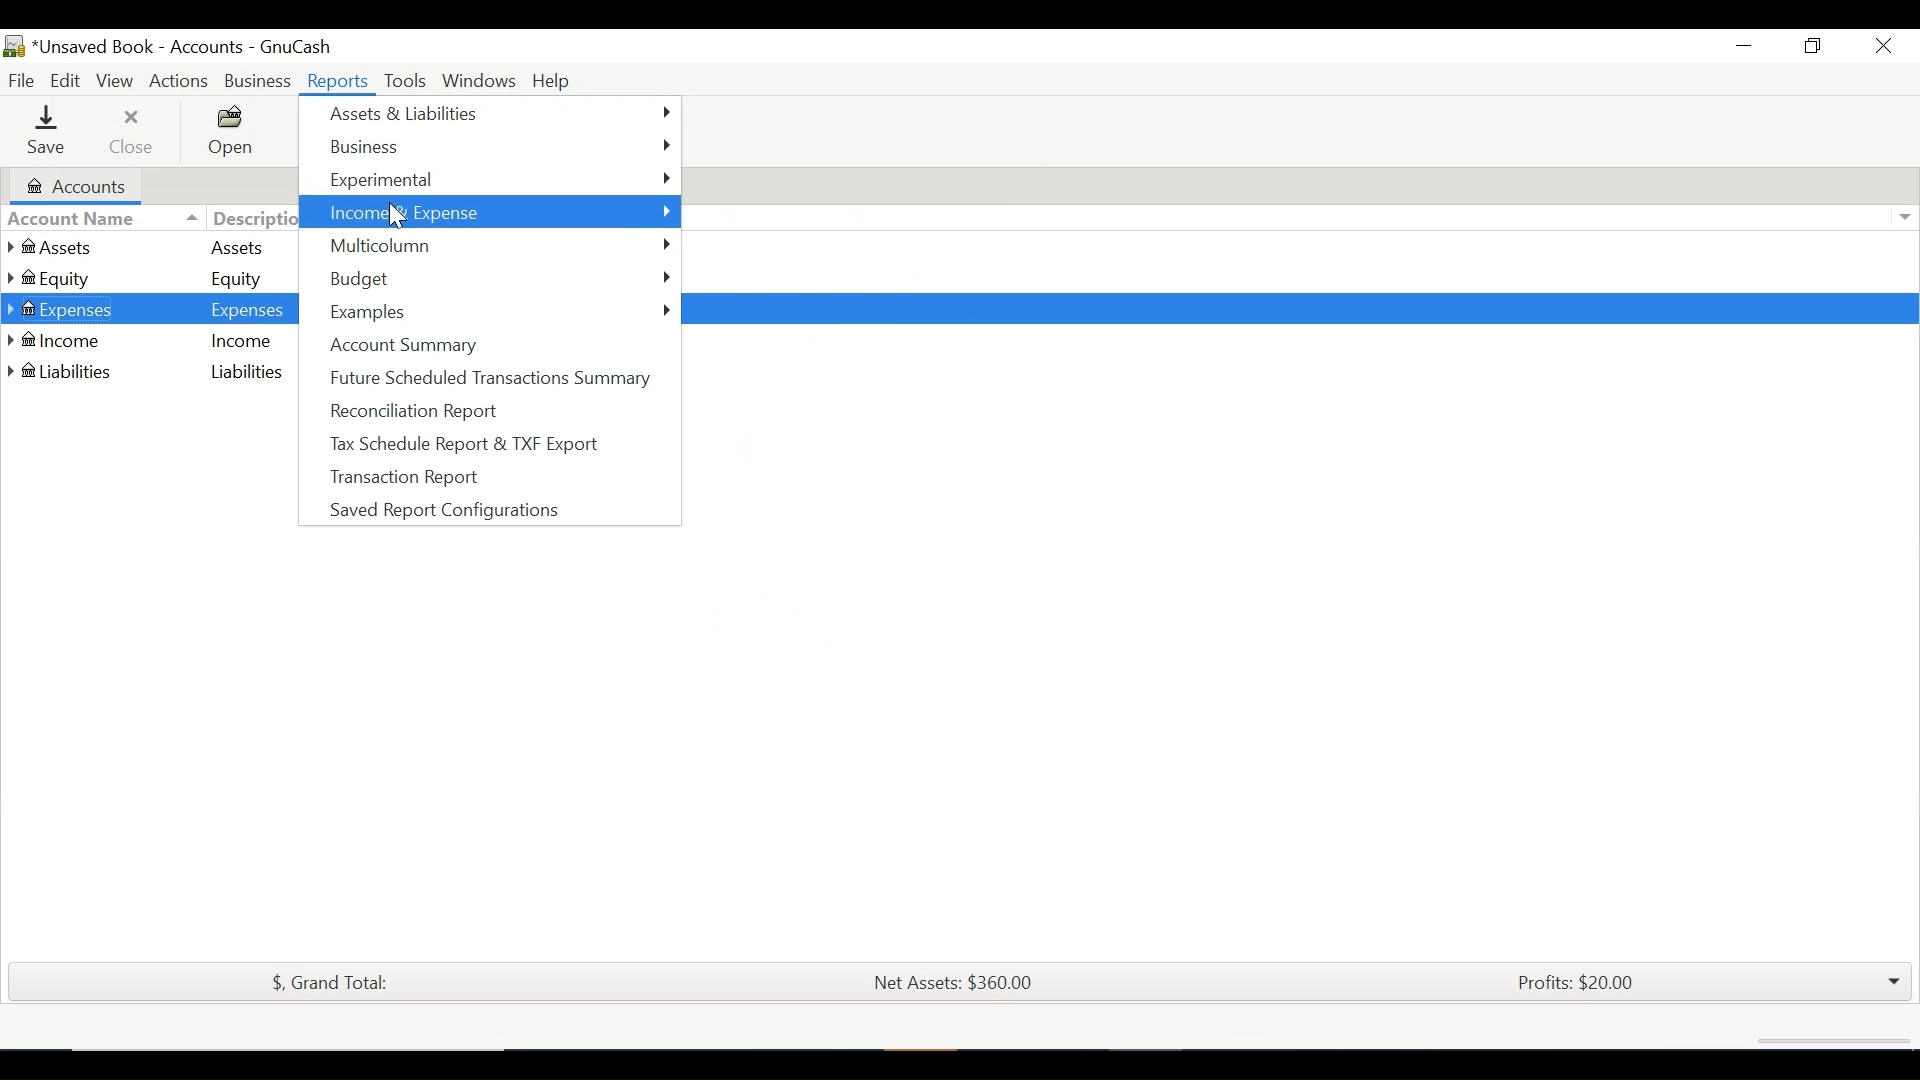  What do you see at coordinates (400, 345) in the screenshot?
I see `Account Summary` at bounding box center [400, 345].